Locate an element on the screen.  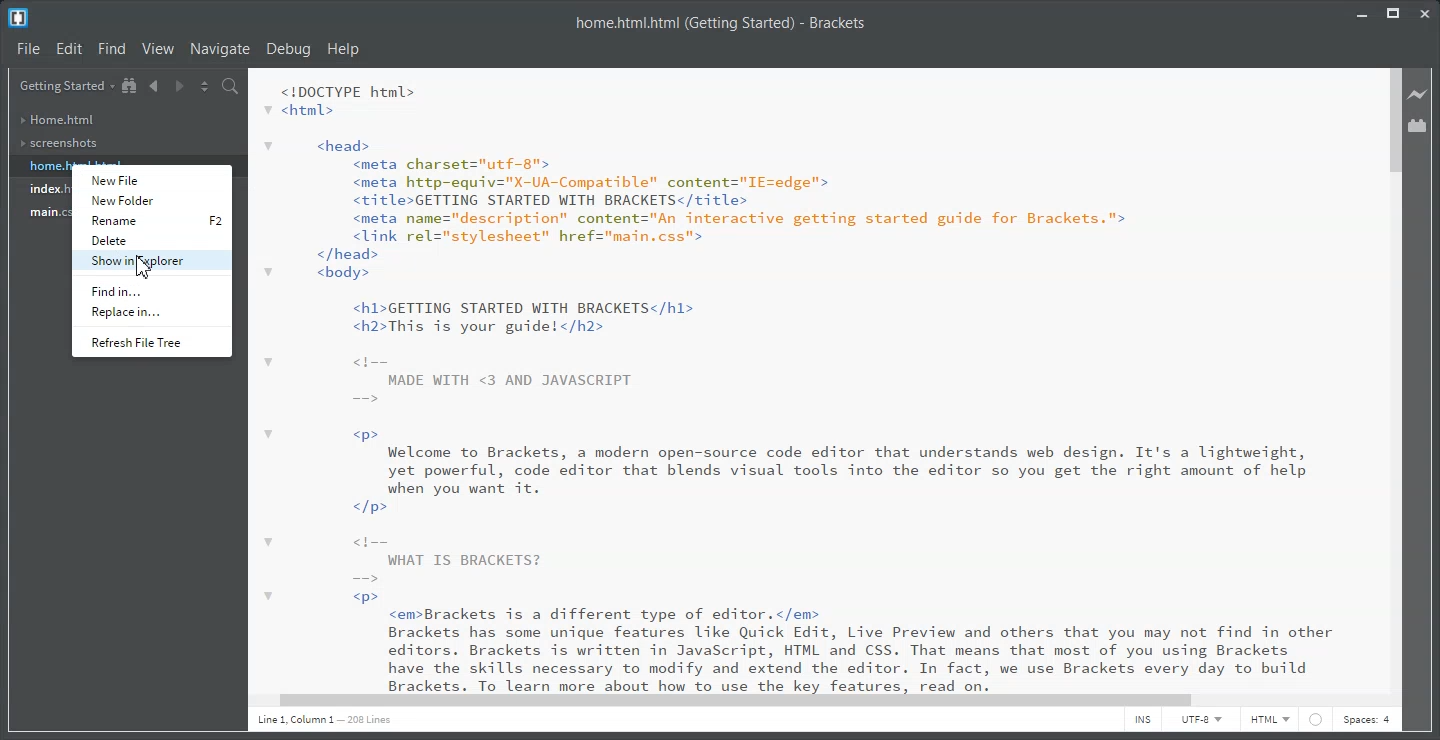
Text 3 is located at coordinates (329, 723).